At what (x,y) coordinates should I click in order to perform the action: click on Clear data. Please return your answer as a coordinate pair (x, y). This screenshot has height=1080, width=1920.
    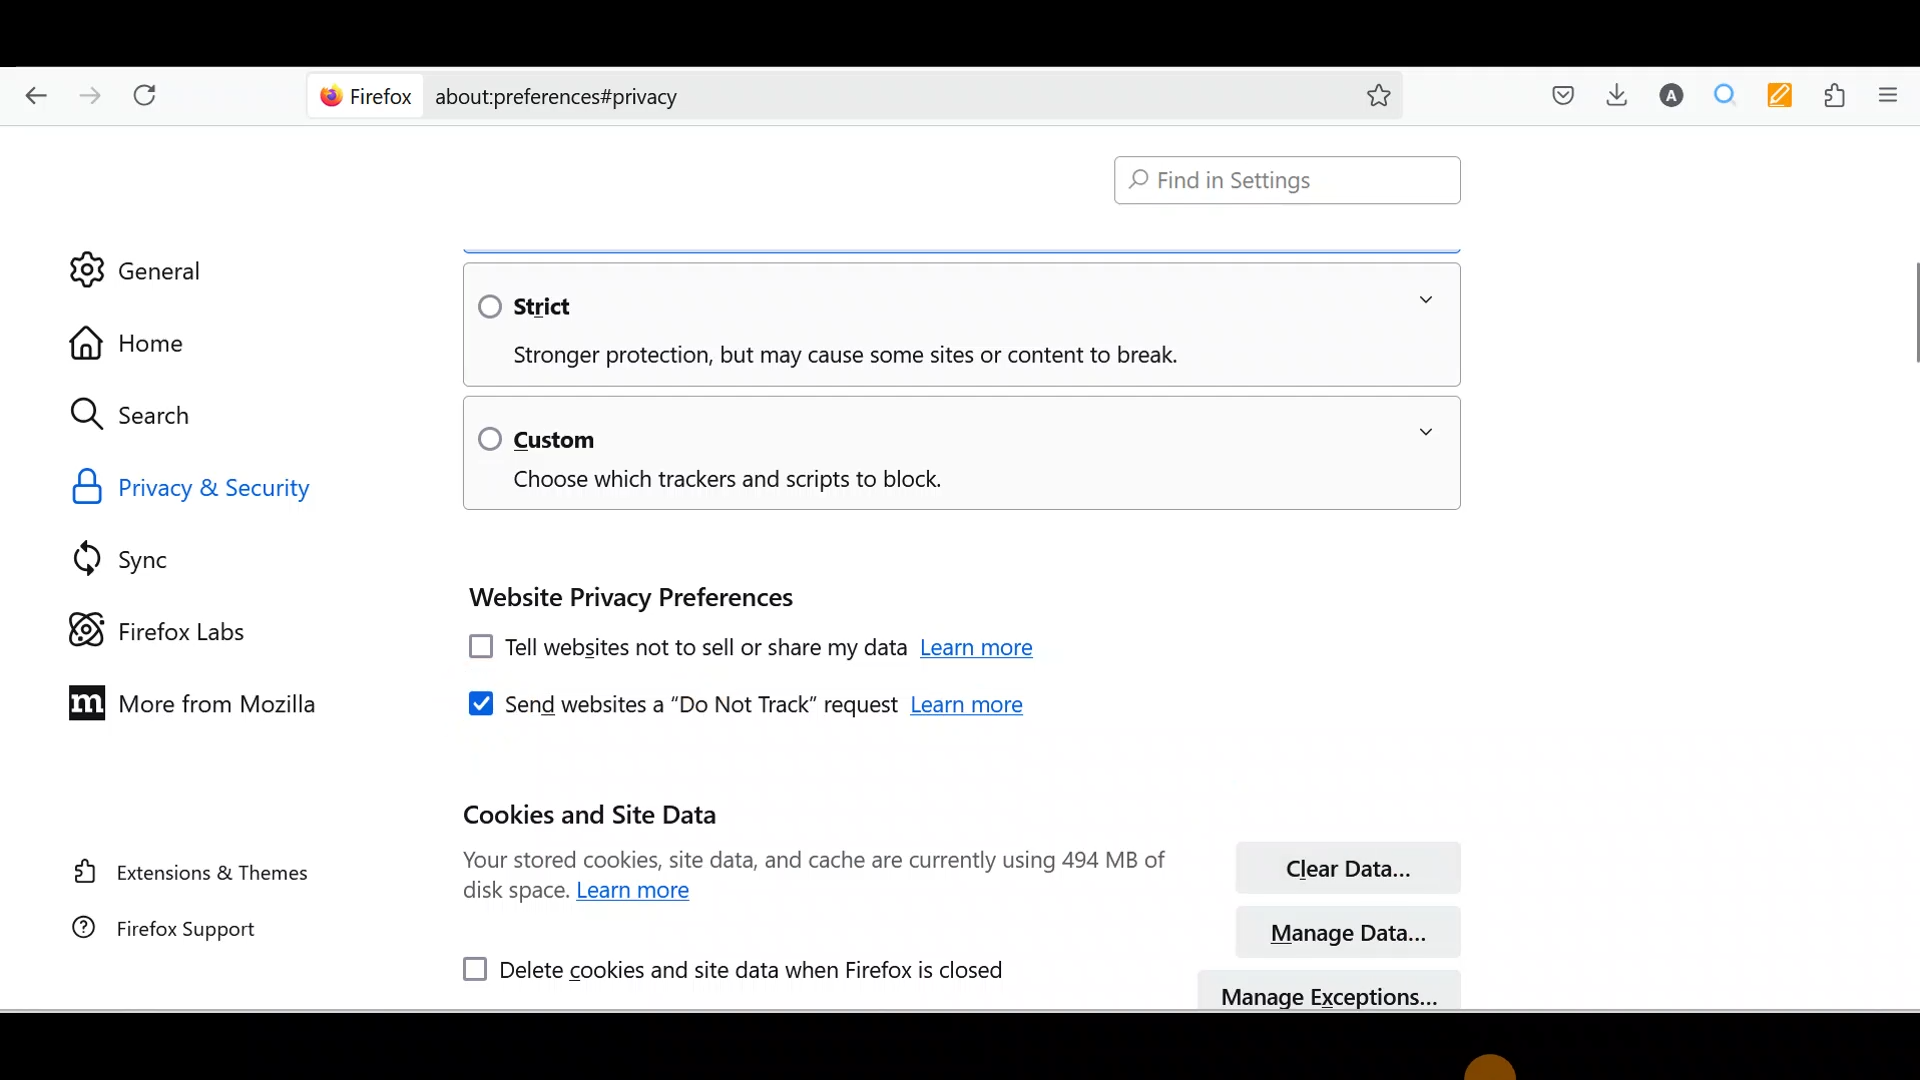
    Looking at the image, I should click on (1346, 868).